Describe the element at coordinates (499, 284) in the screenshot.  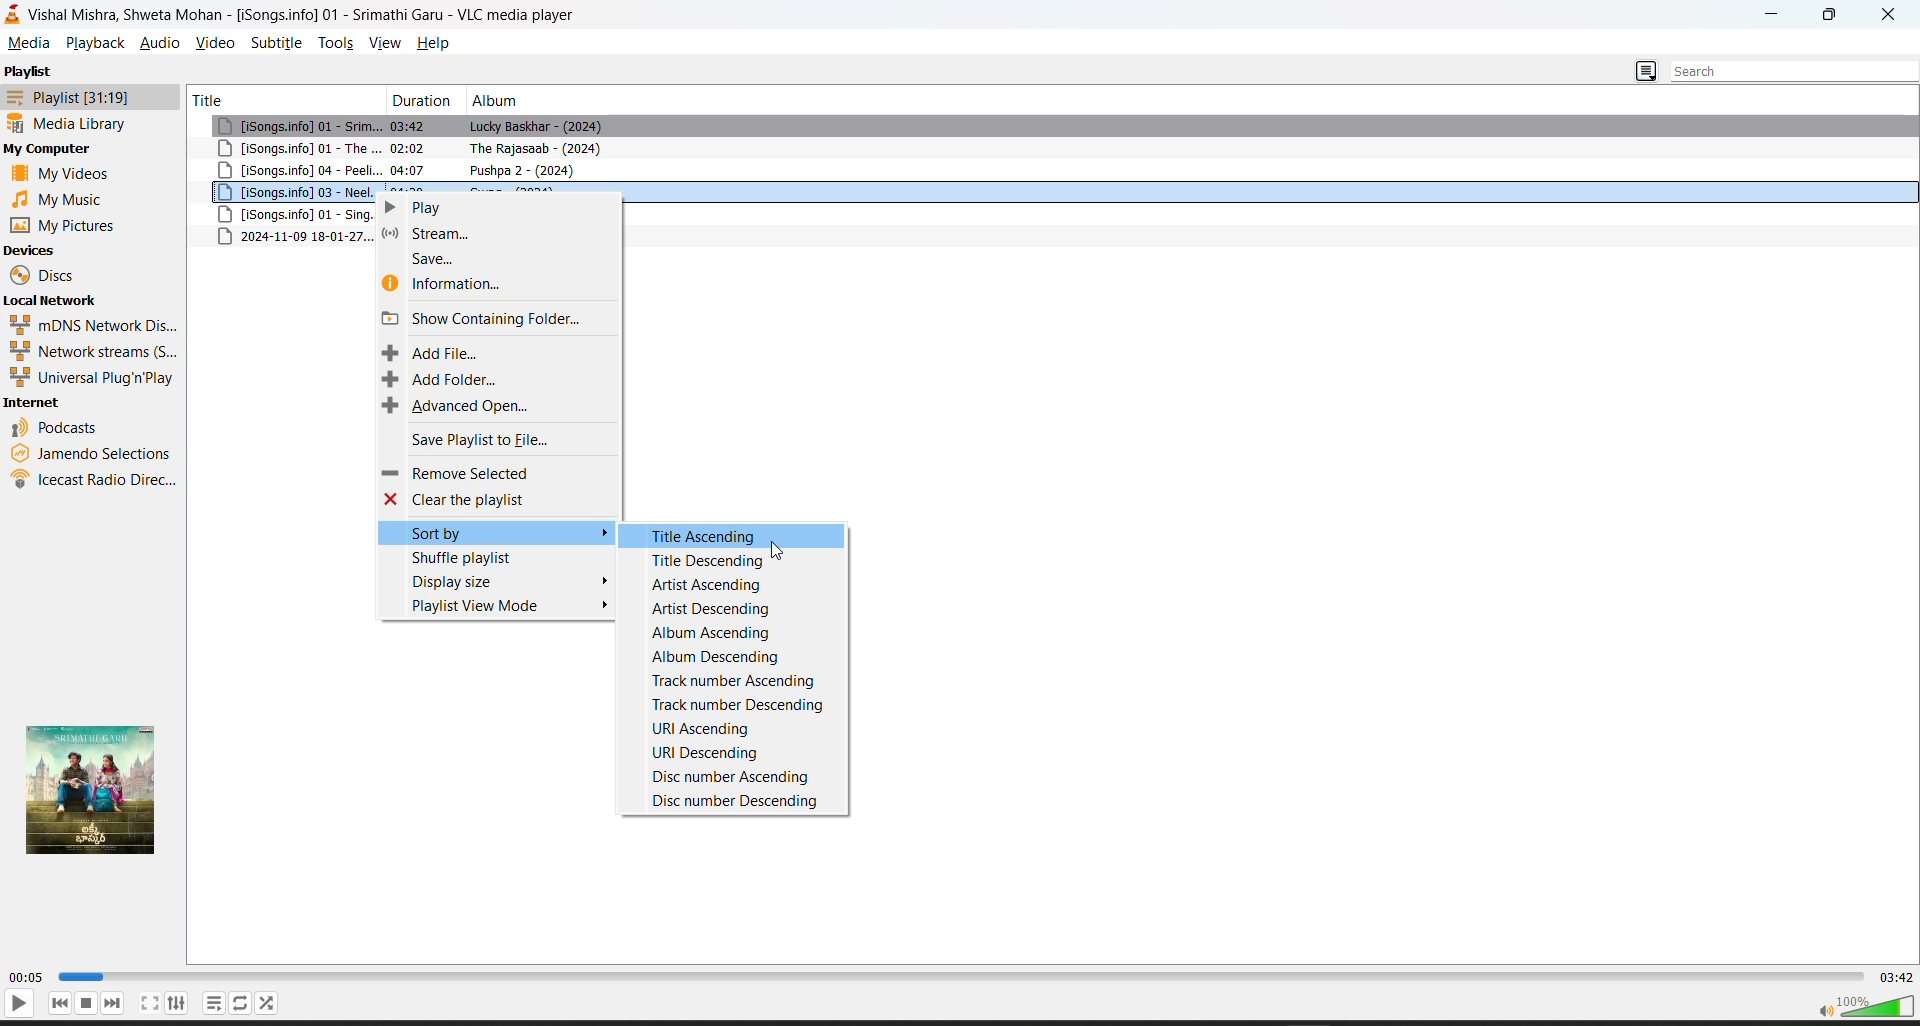
I see `information` at that location.